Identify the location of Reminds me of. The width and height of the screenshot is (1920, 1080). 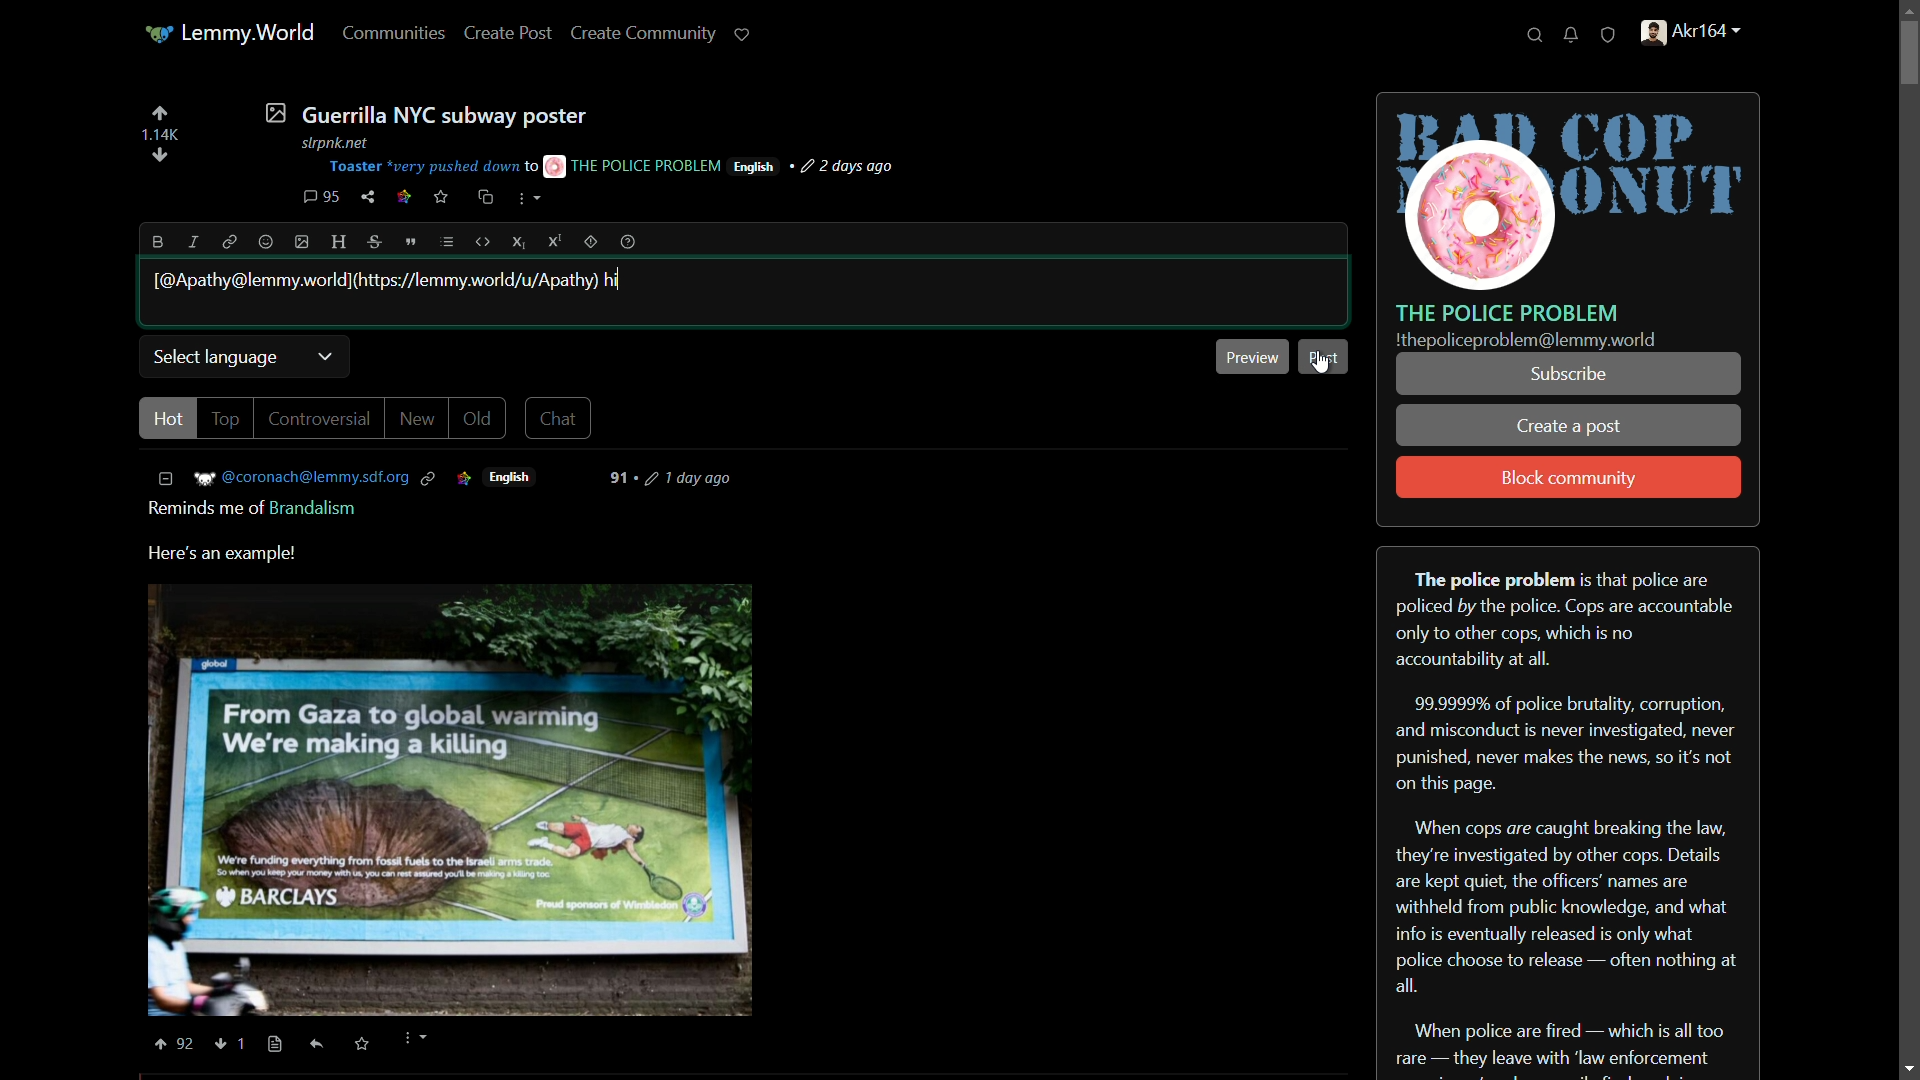
(198, 508).